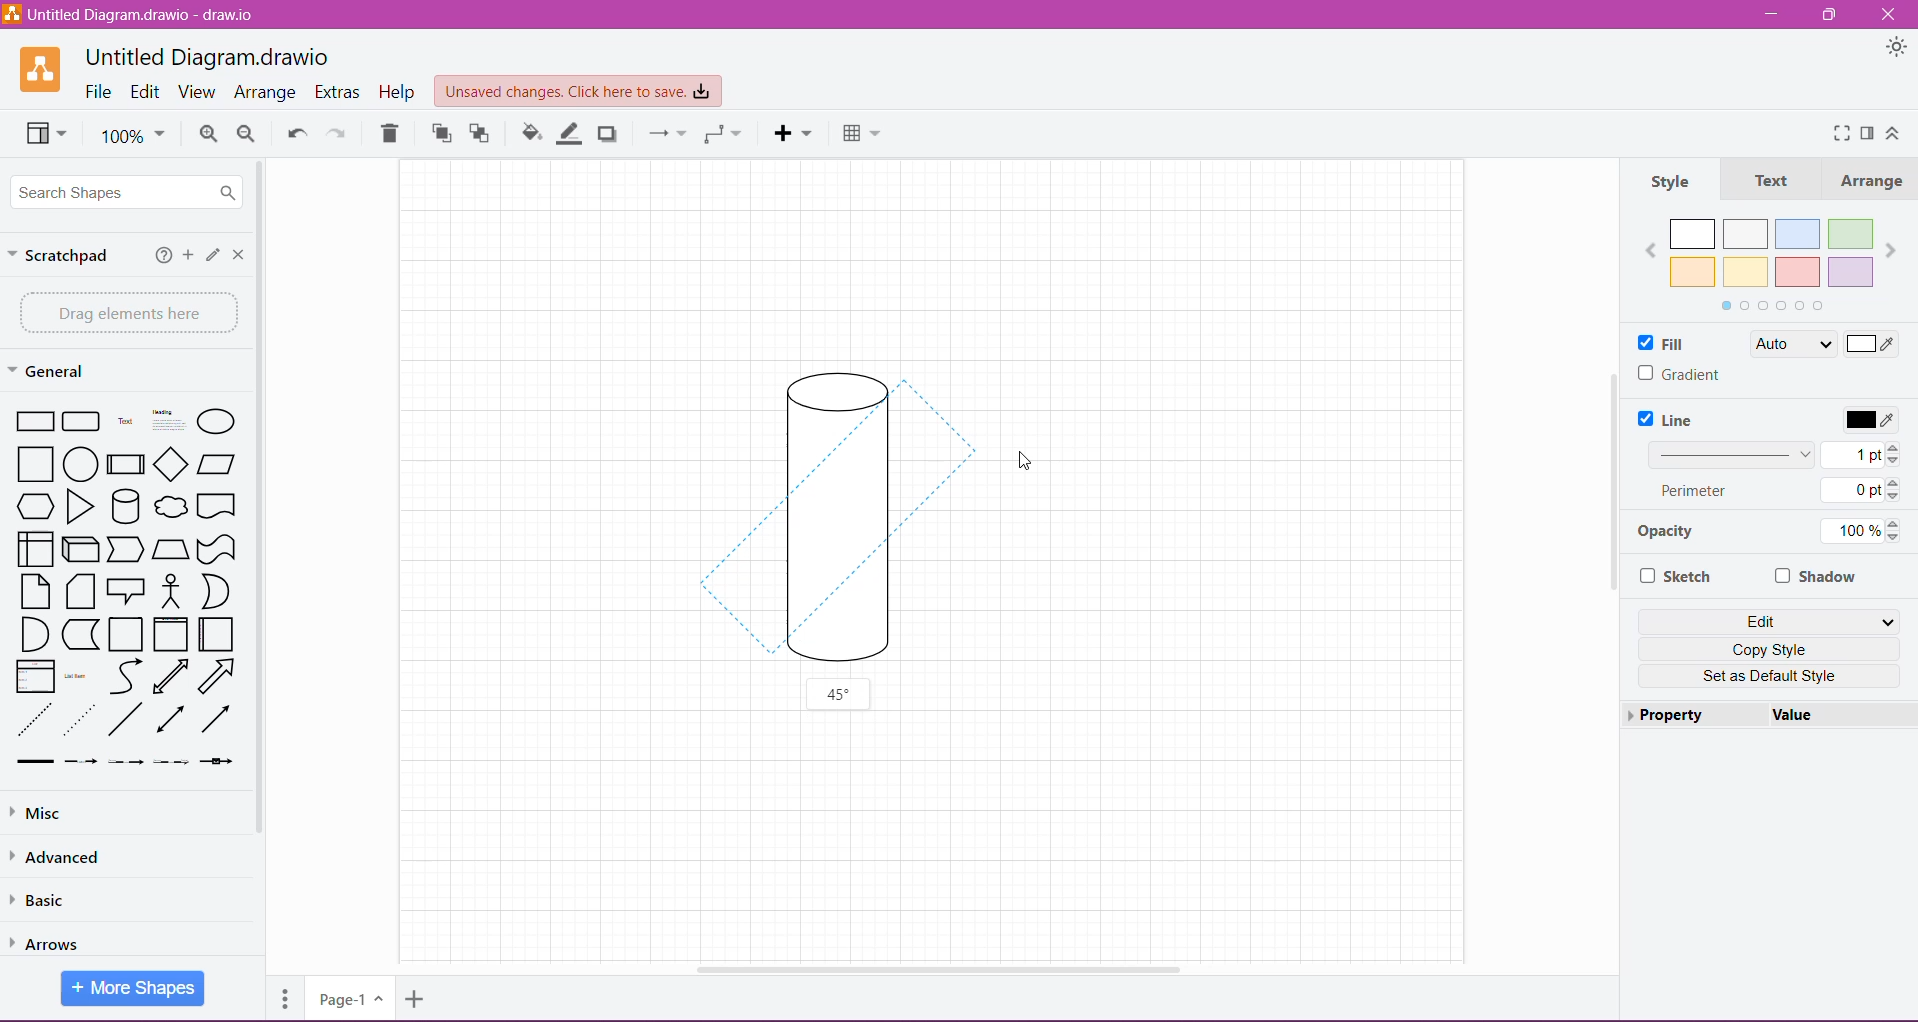 The height and width of the screenshot is (1022, 1918). Describe the element at coordinates (135, 138) in the screenshot. I see `Zoom` at that location.